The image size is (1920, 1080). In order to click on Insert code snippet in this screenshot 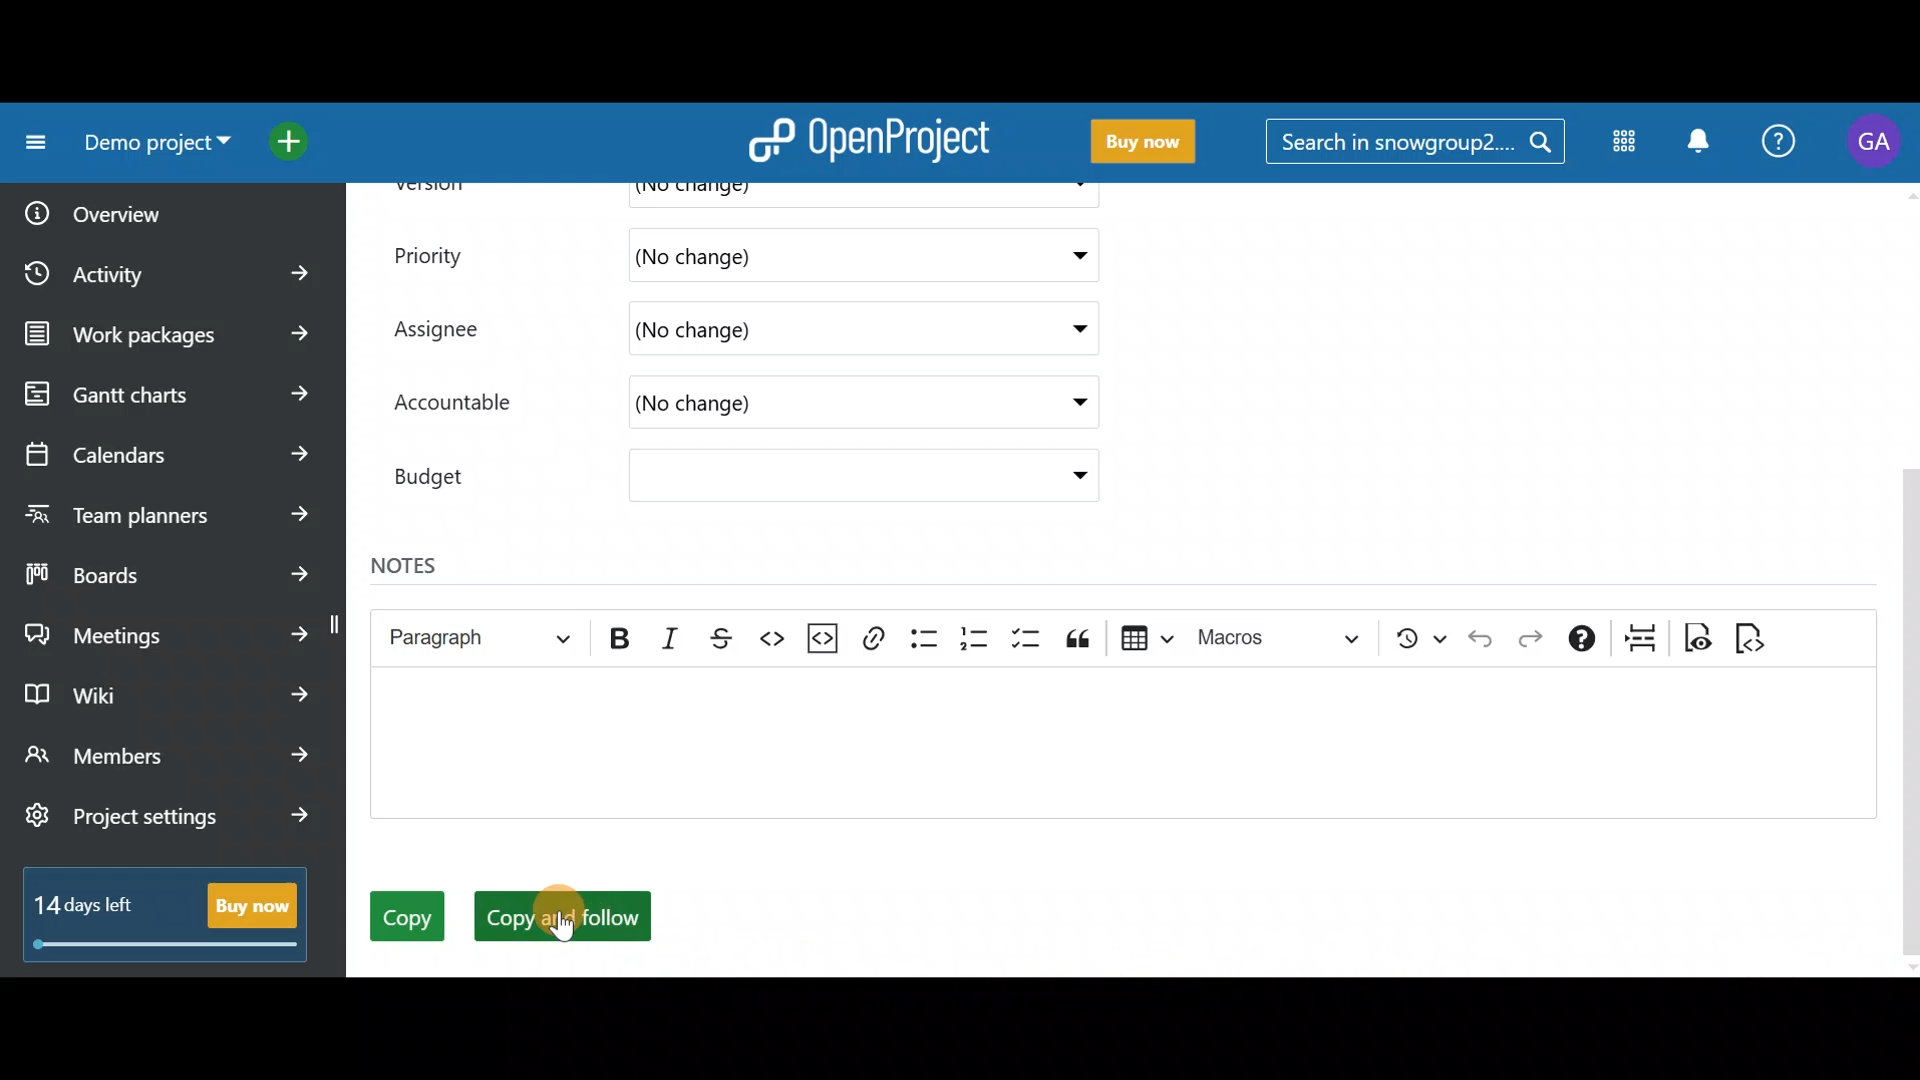, I will do `click(818, 639)`.